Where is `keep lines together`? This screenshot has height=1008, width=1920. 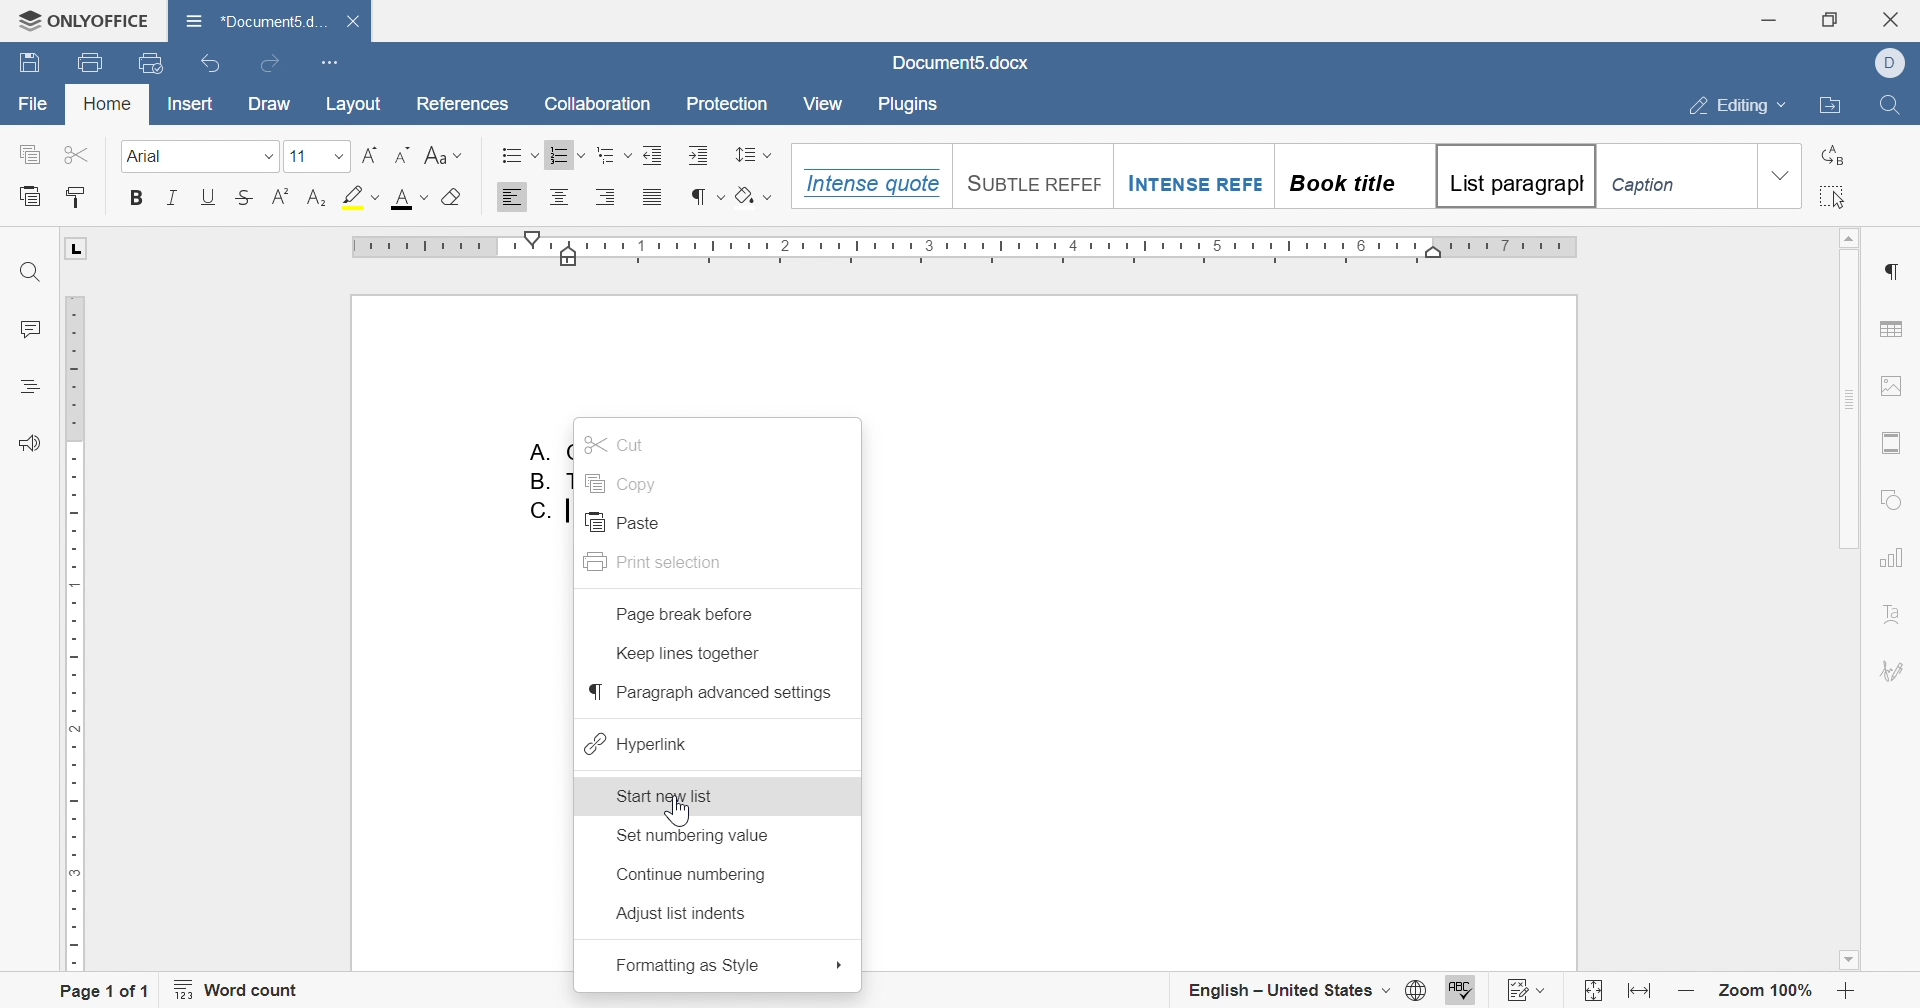 keep lines together is located at coordinates (687, 655).